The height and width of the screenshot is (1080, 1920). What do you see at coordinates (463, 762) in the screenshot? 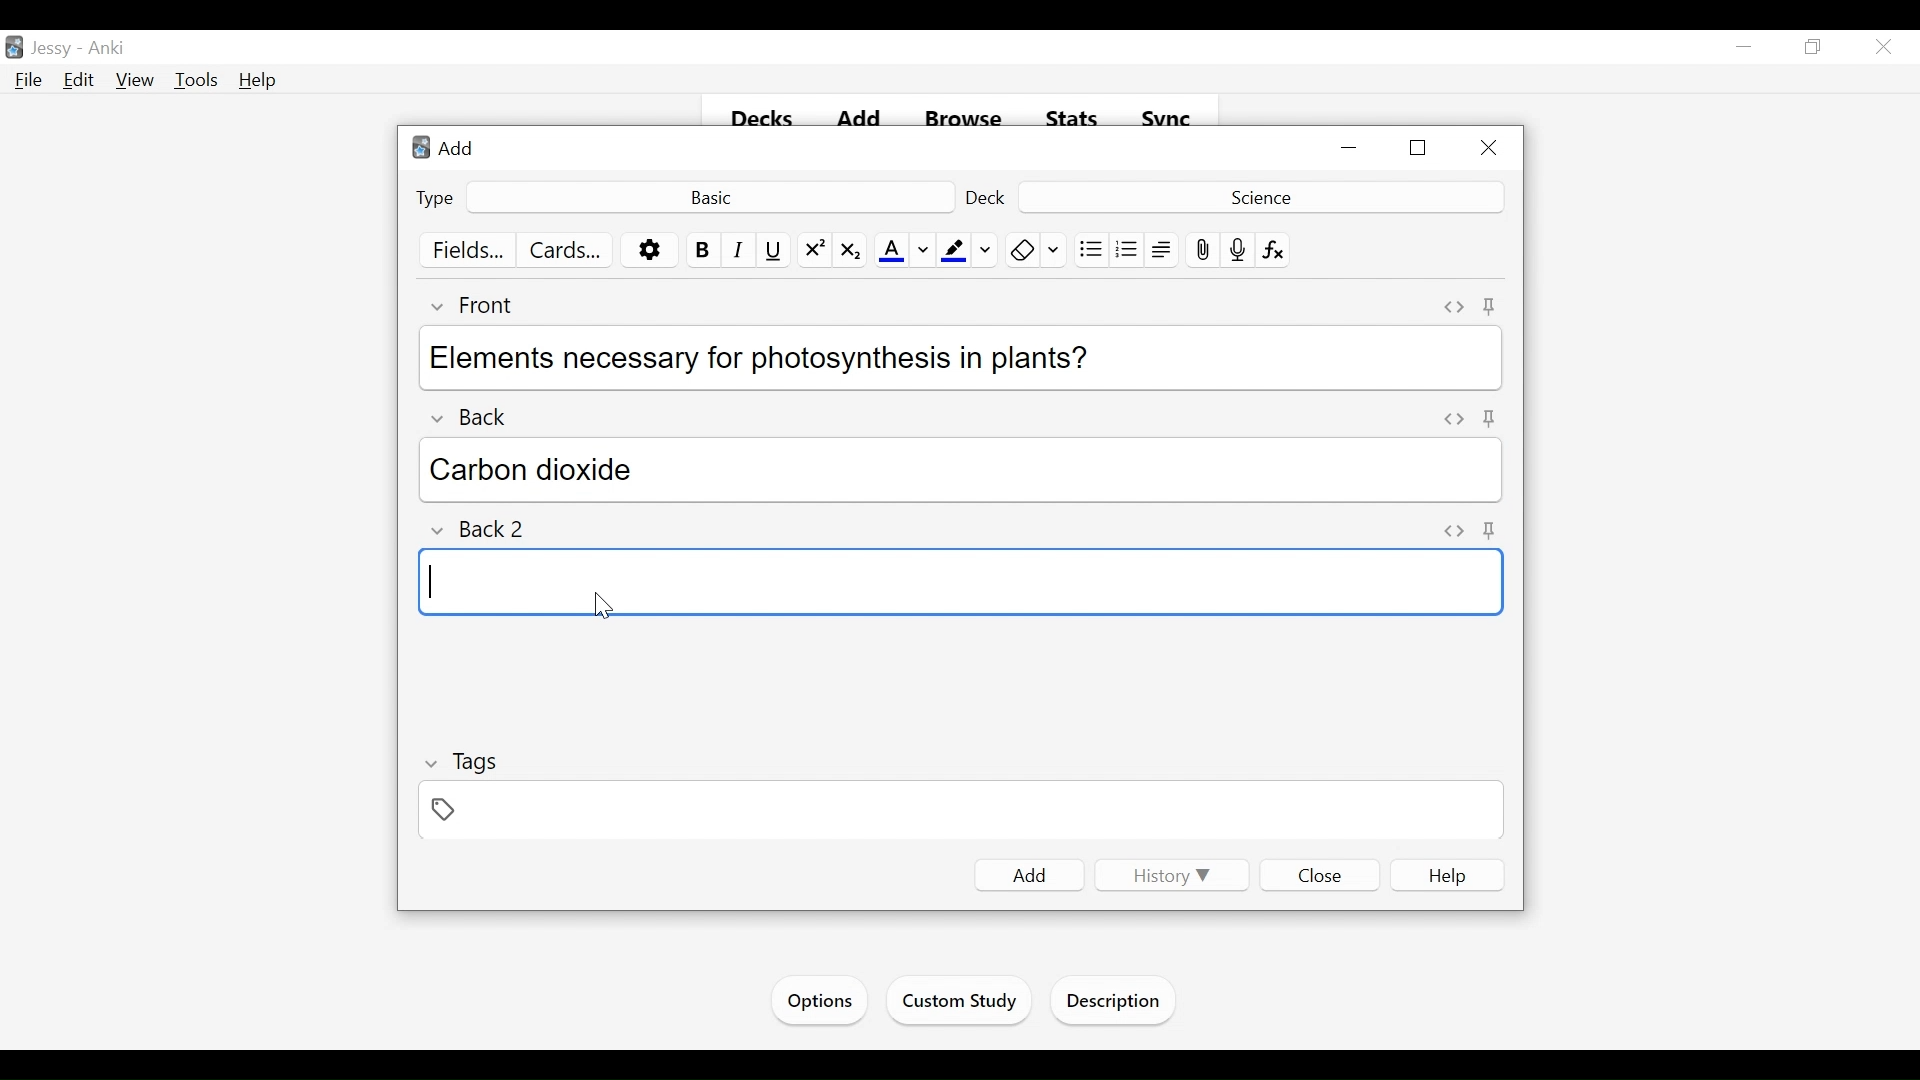
I see `Tags` at bounding box center [463, 762].